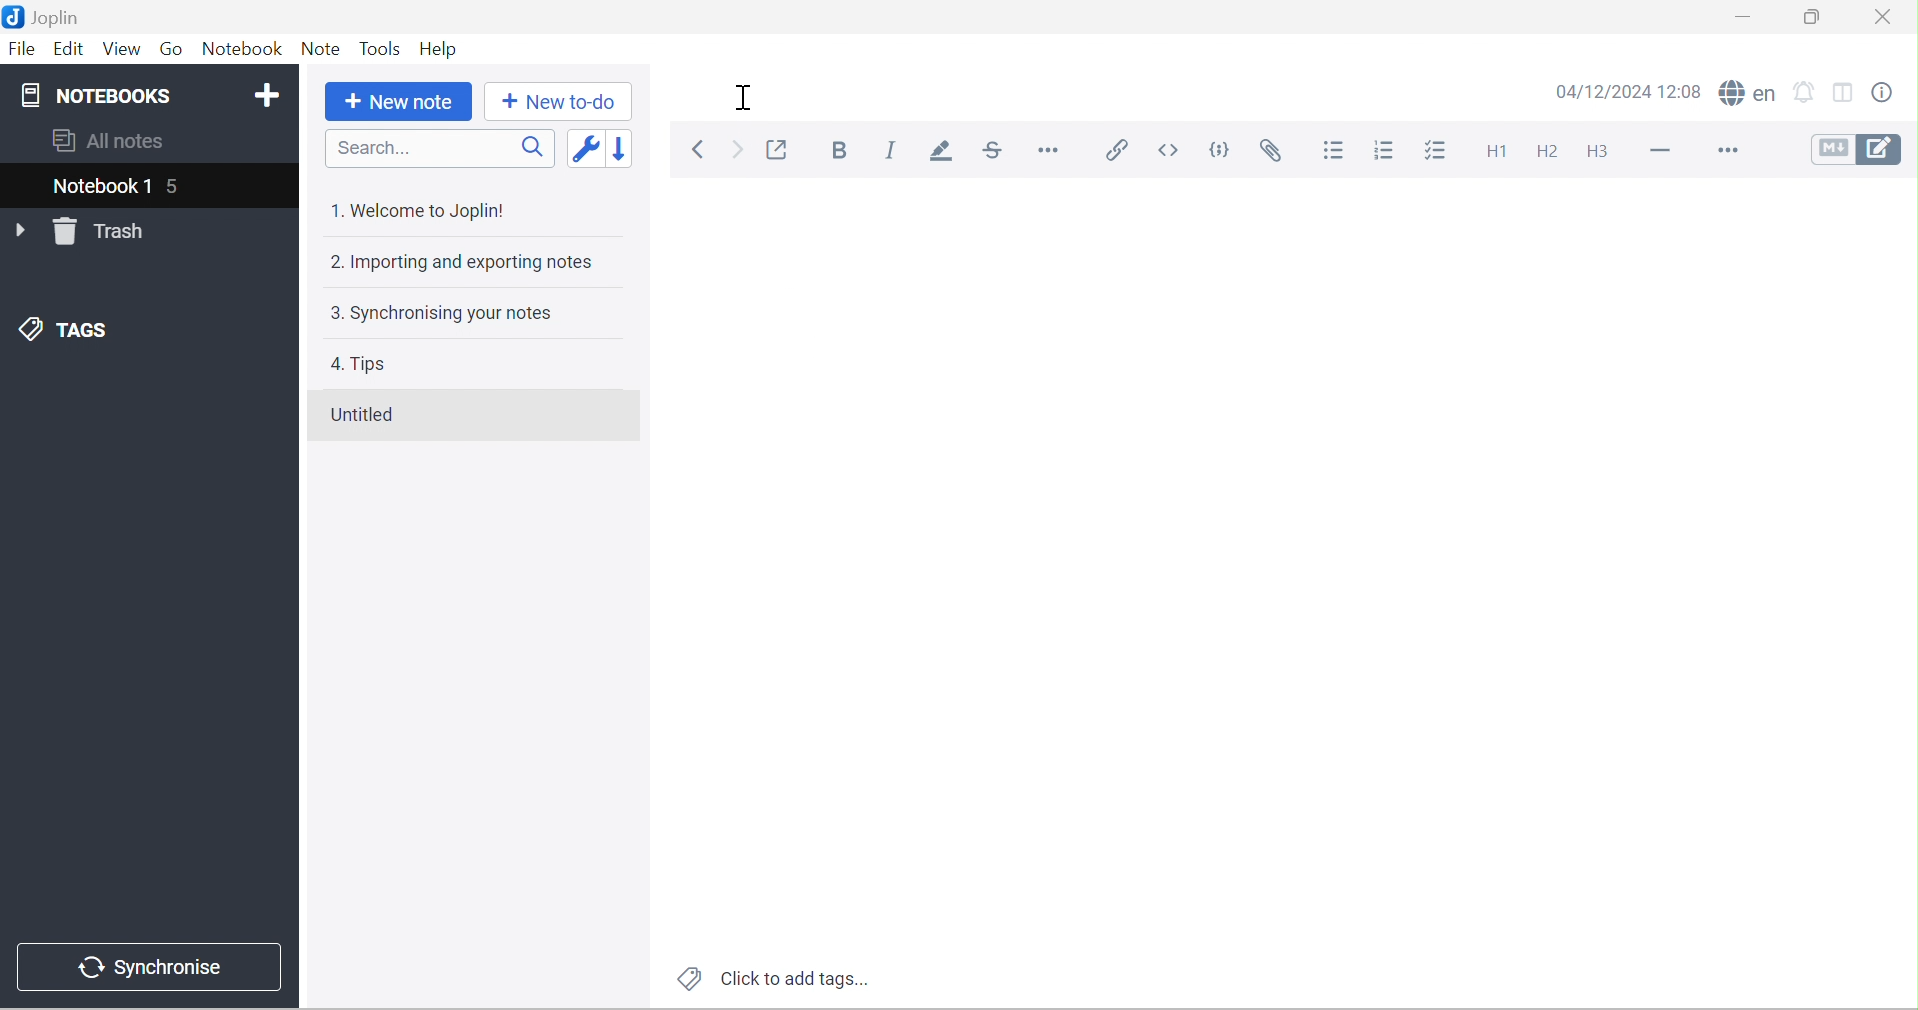  Describe the element at coordinates (1335, 153) in the screenshot. I see `Bulleted list` at that location.